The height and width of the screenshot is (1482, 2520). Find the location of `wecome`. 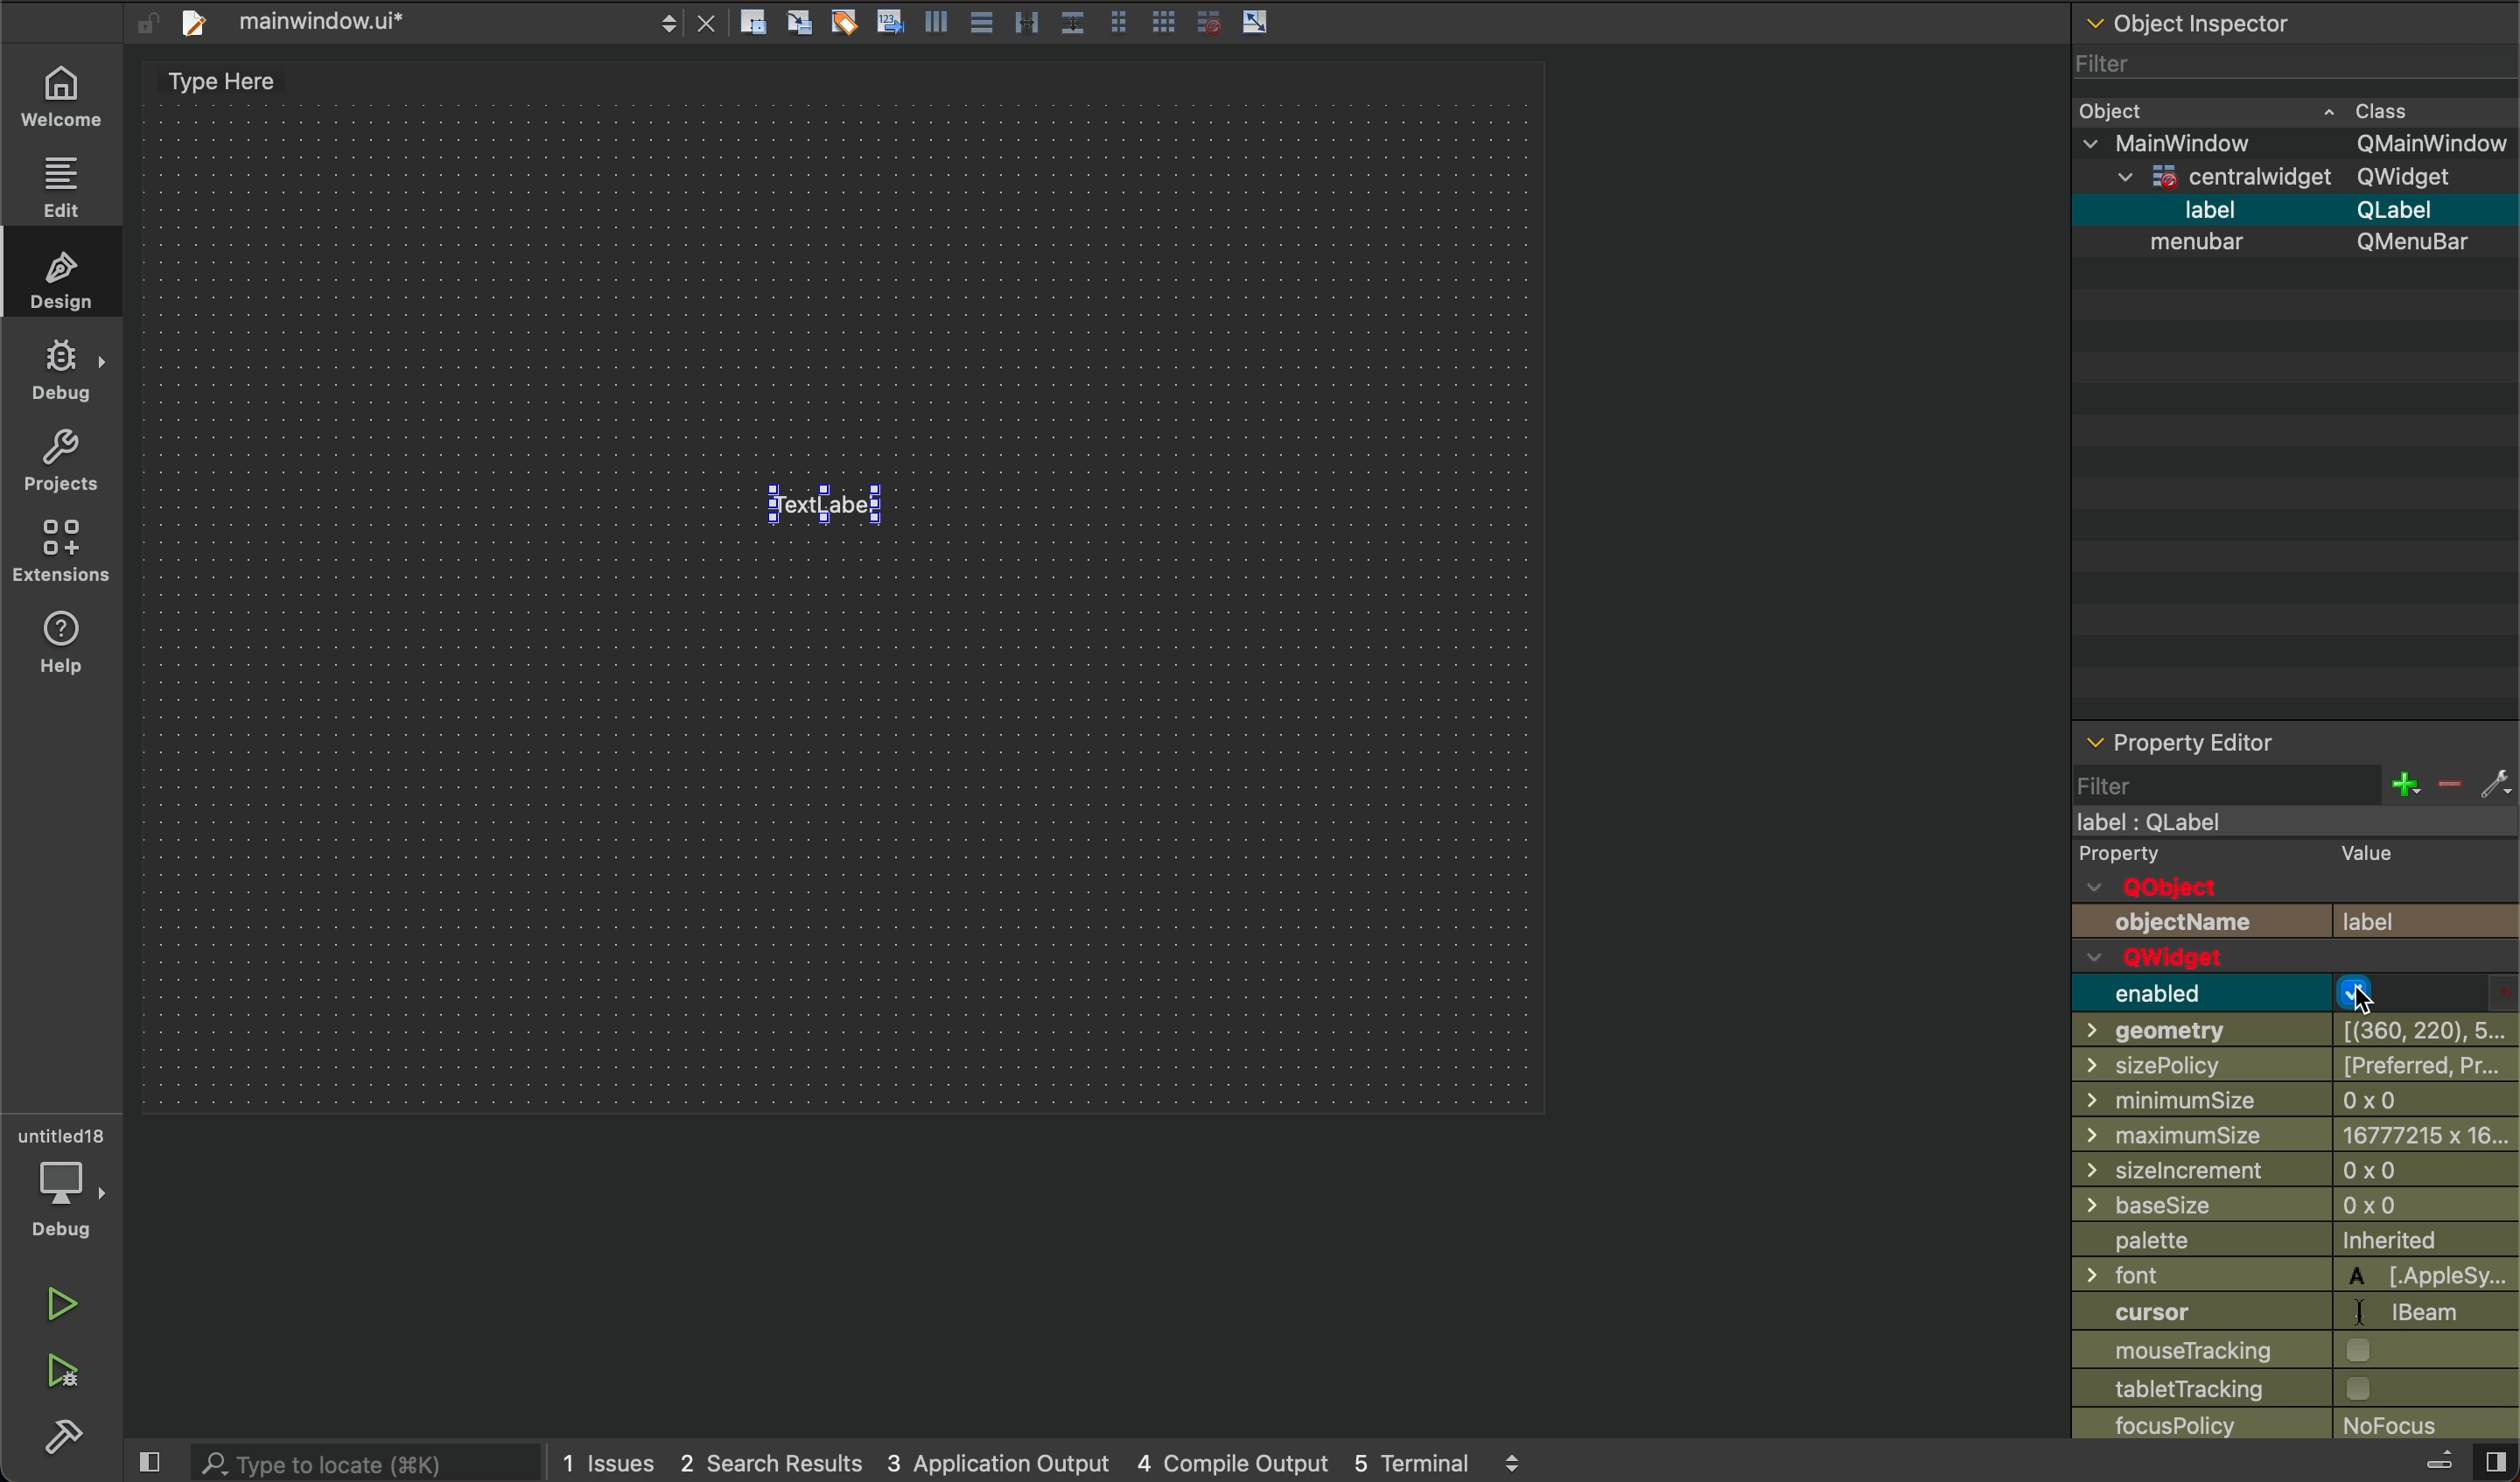

wecome is located at coordinates (64, 91).